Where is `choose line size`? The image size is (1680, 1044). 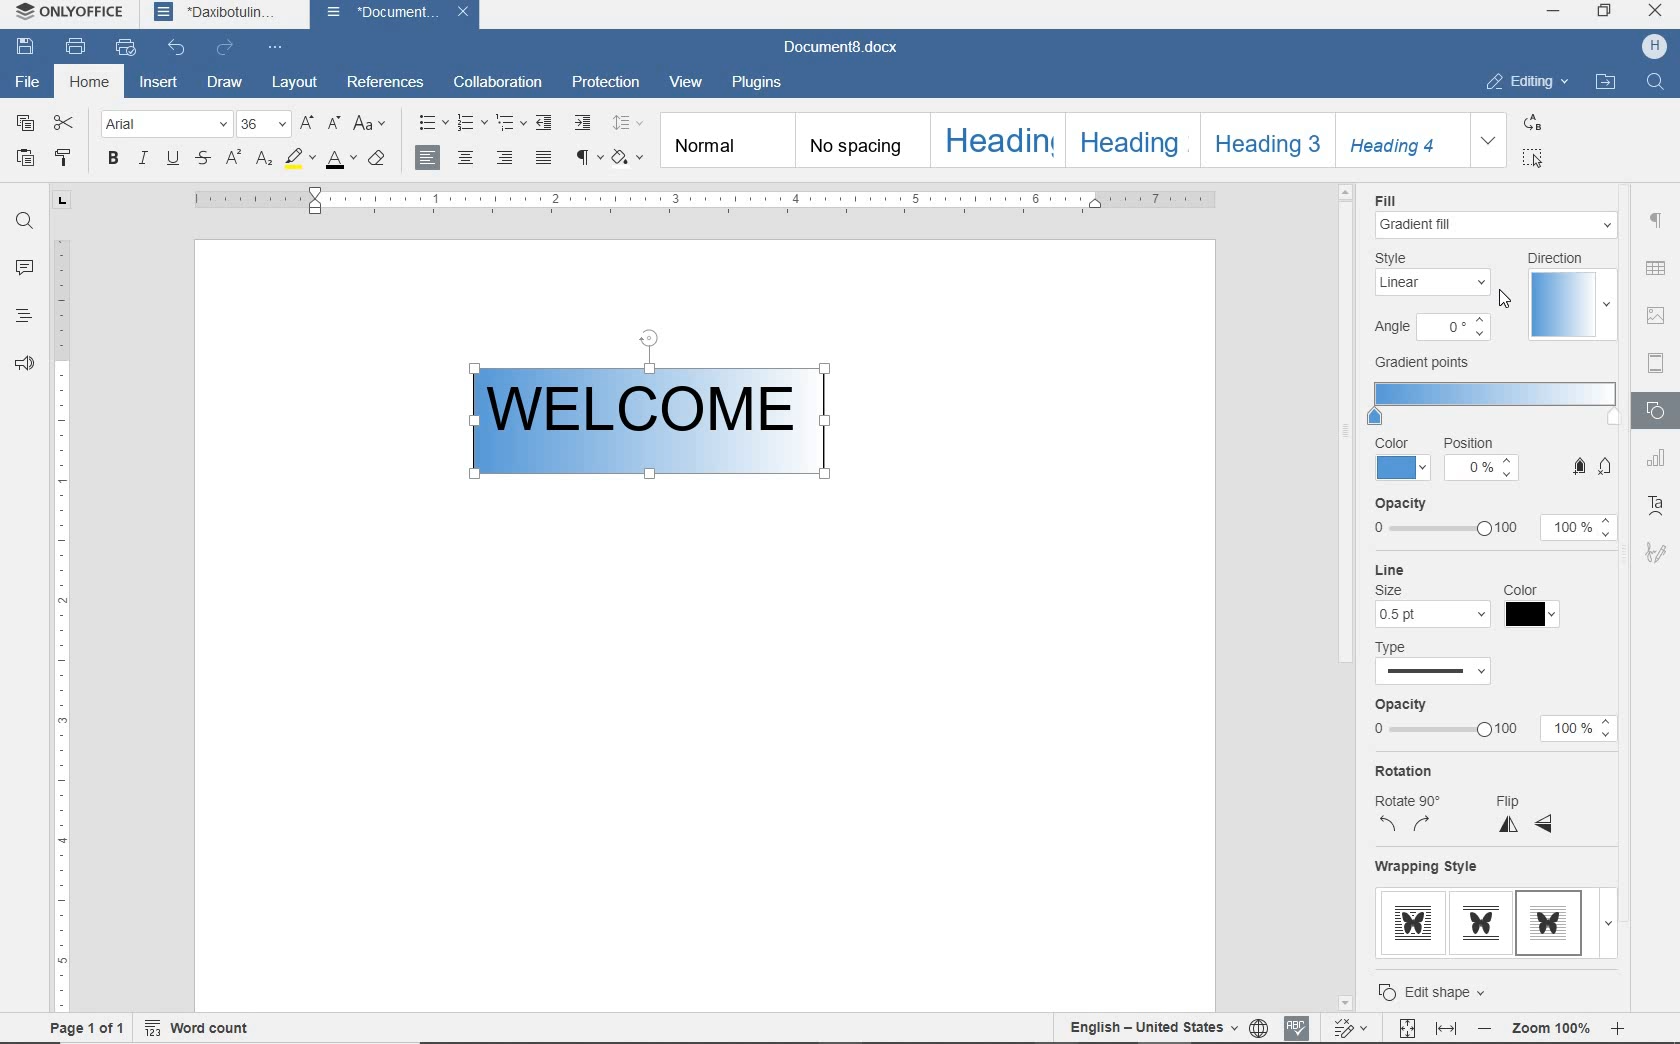 choose line size is located at coordinates (1433, 615).